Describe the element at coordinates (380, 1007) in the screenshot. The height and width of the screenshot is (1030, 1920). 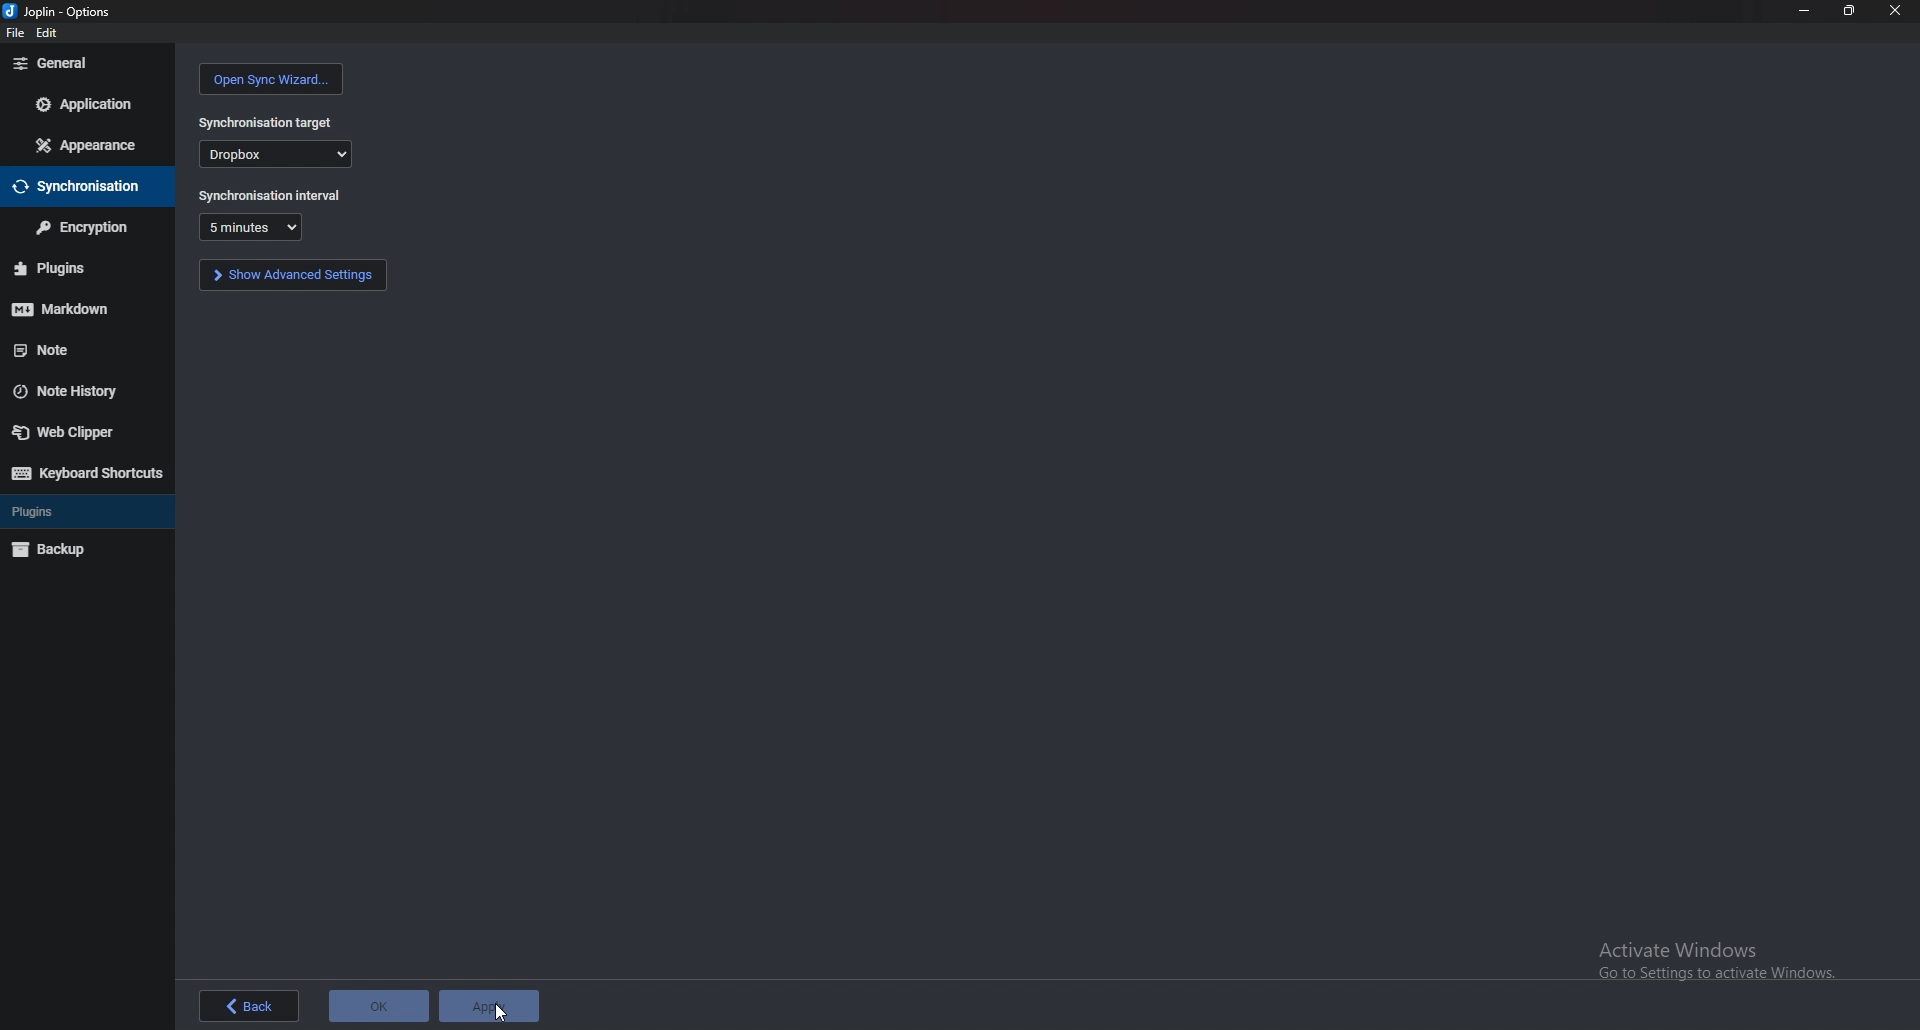
I see `ok` at that location.